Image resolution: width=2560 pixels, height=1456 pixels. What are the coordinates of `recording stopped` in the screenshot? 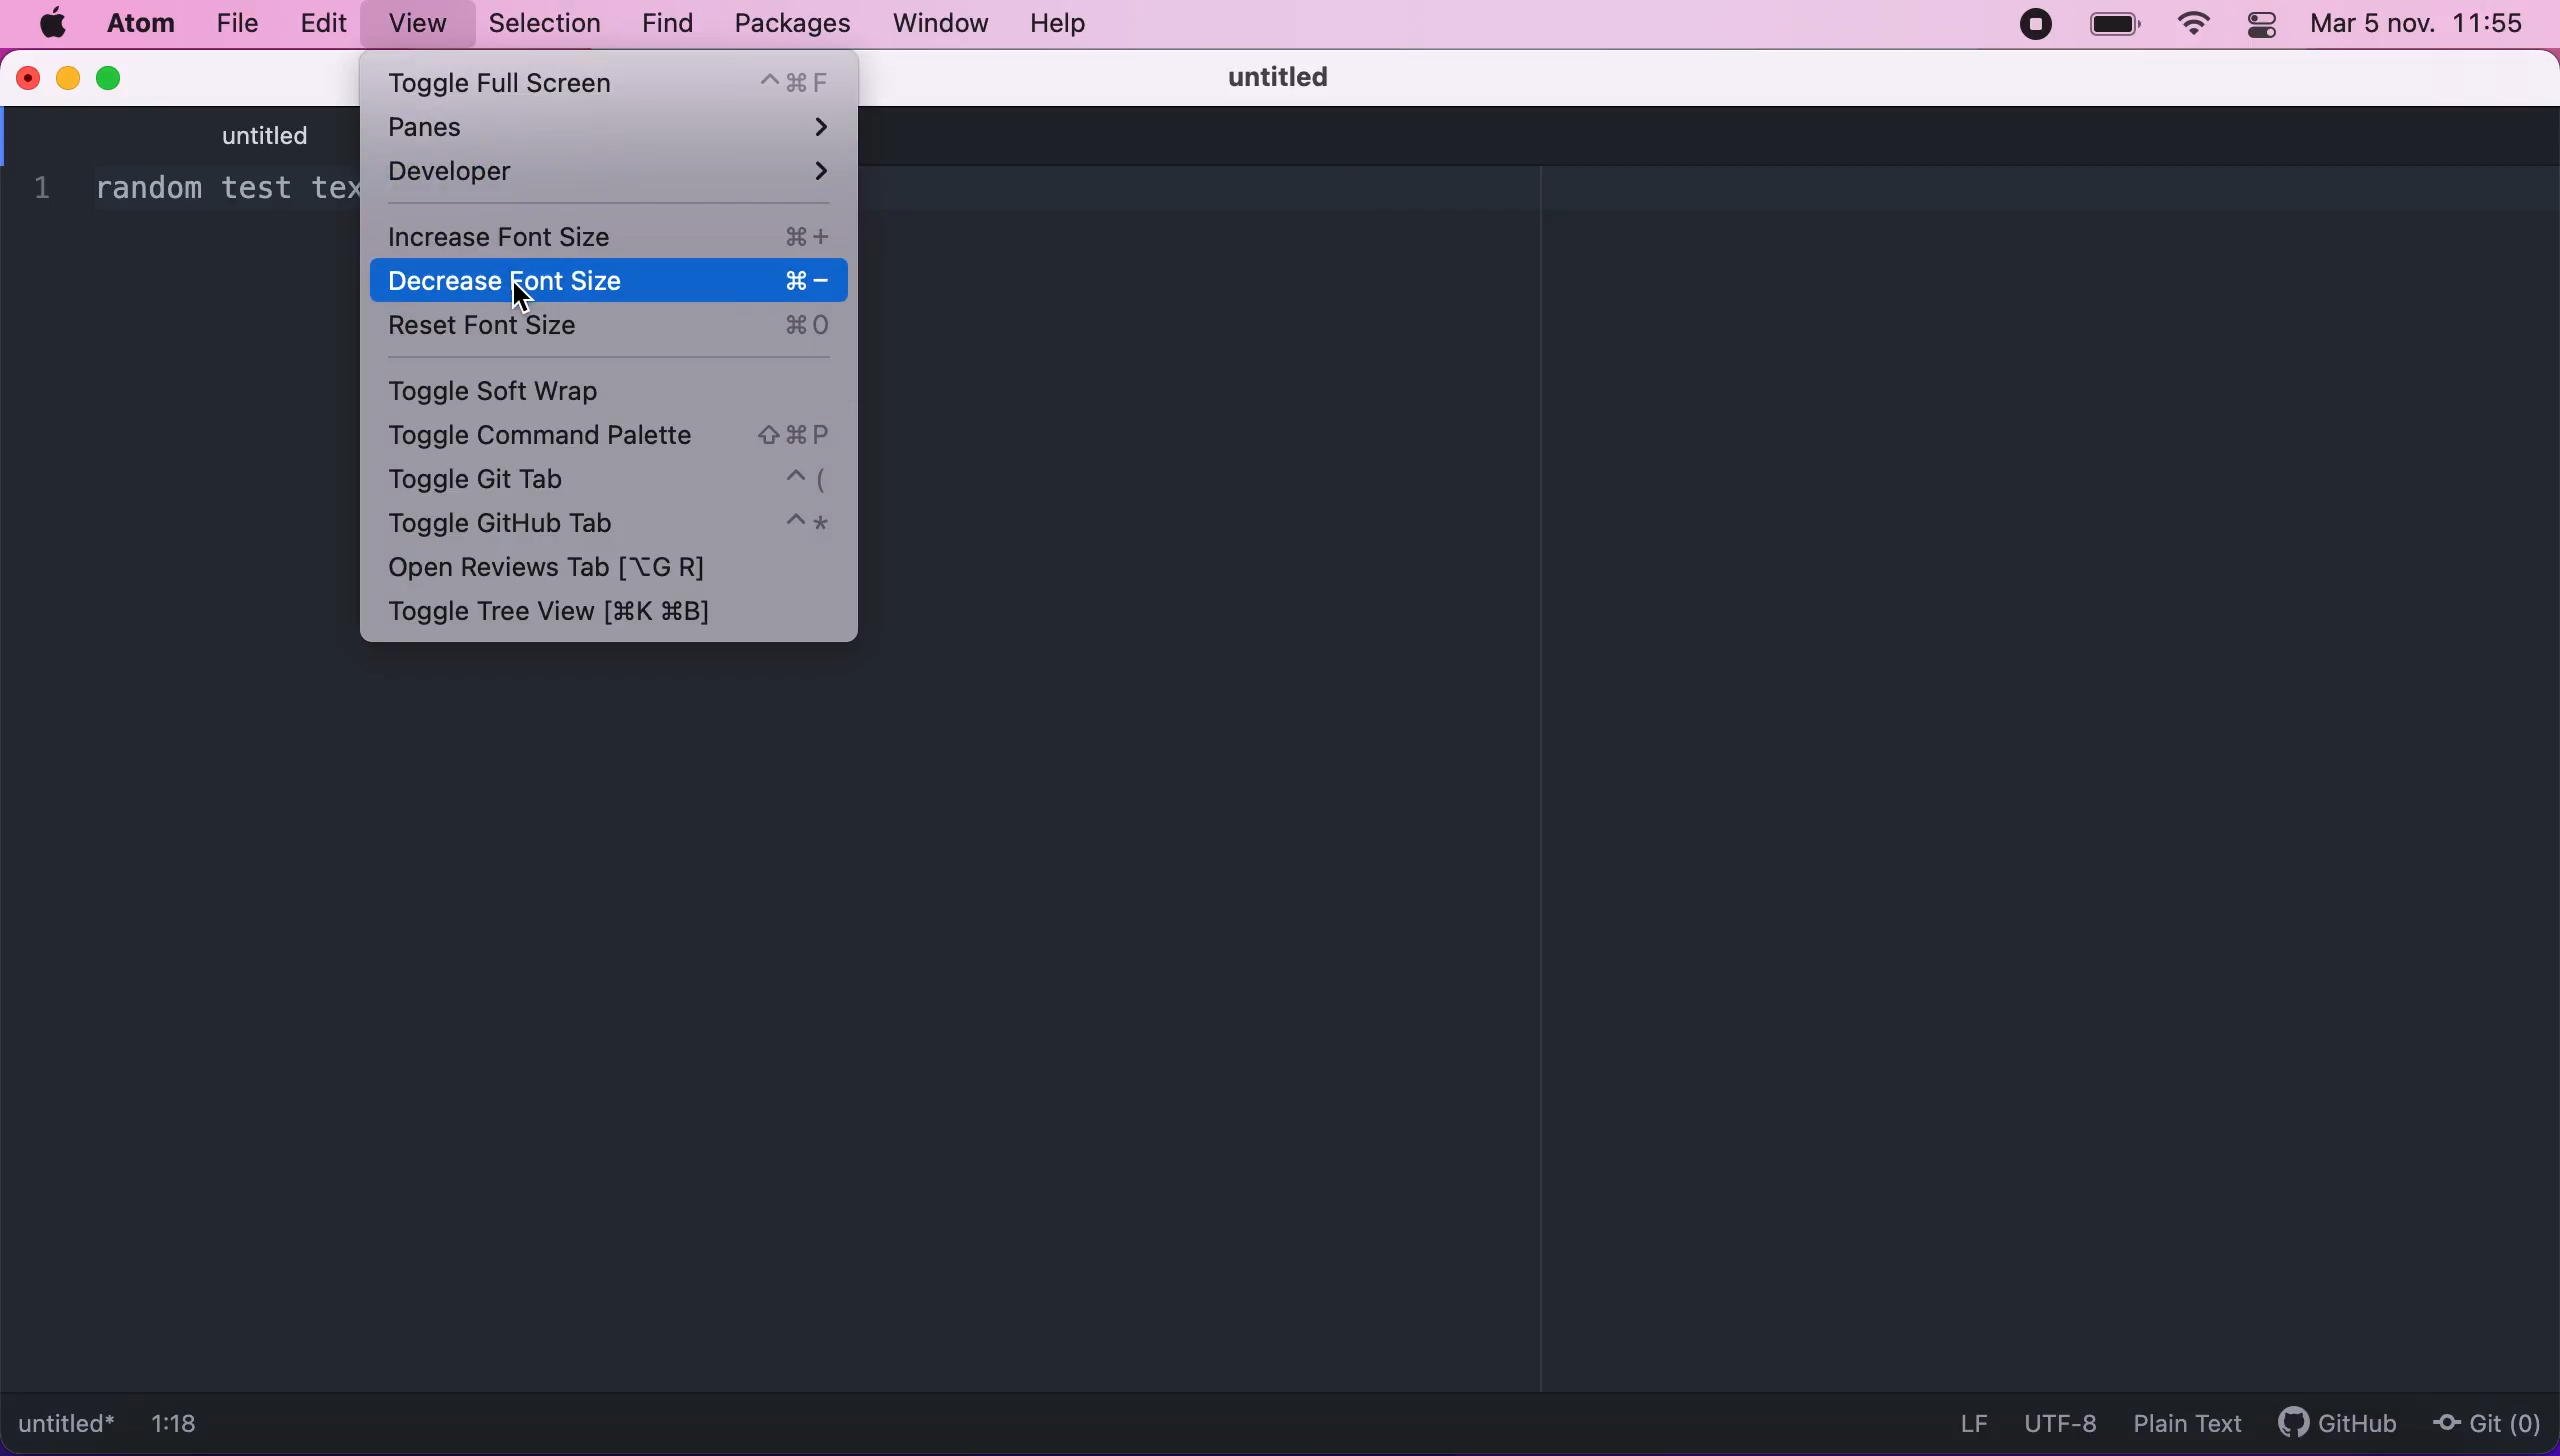 It's located at (2030, 27).